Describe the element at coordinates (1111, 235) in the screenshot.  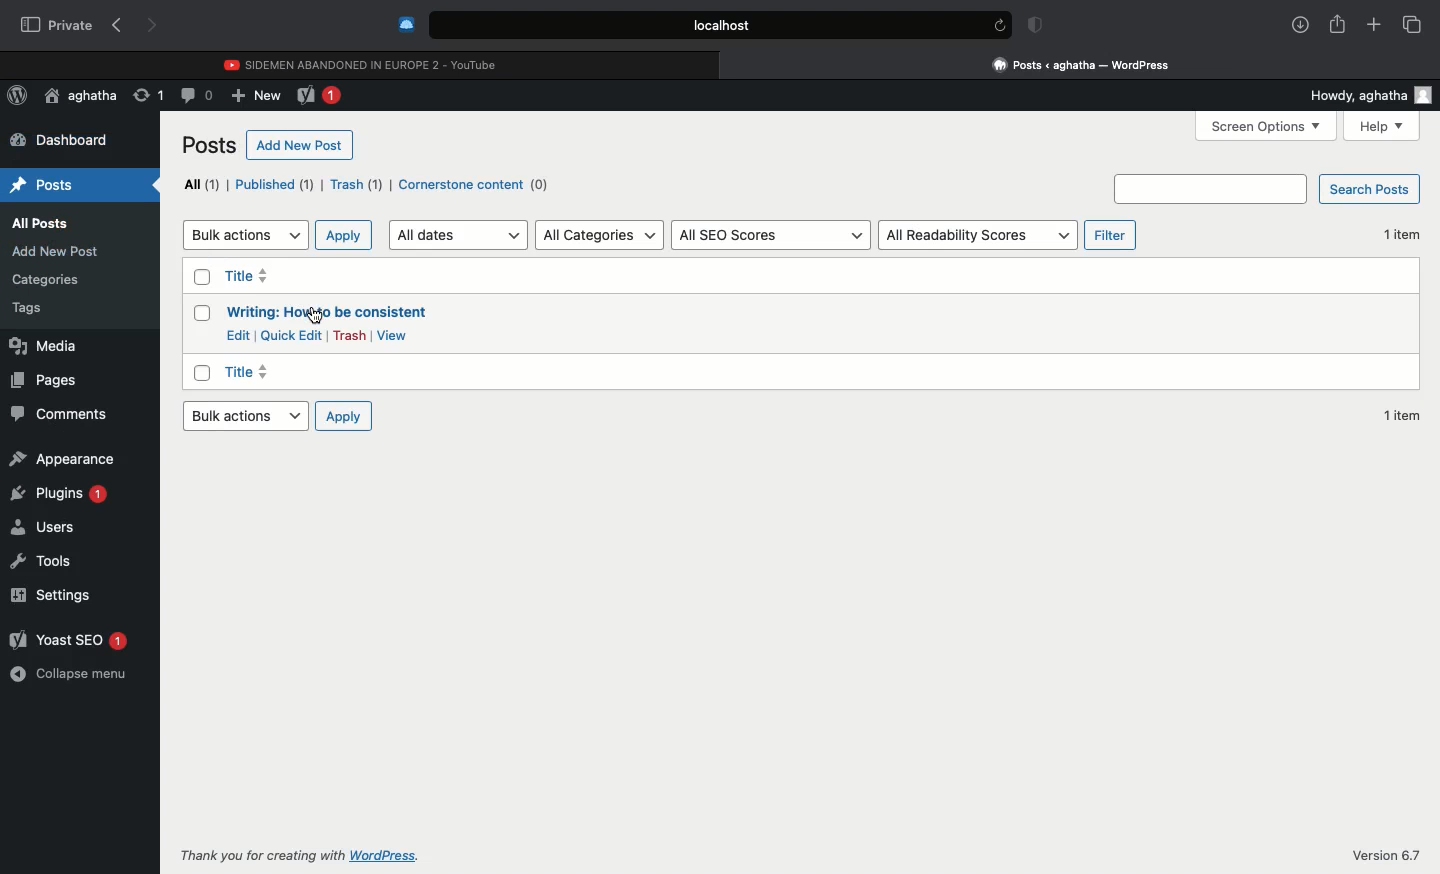
I see `Filter` at that location.